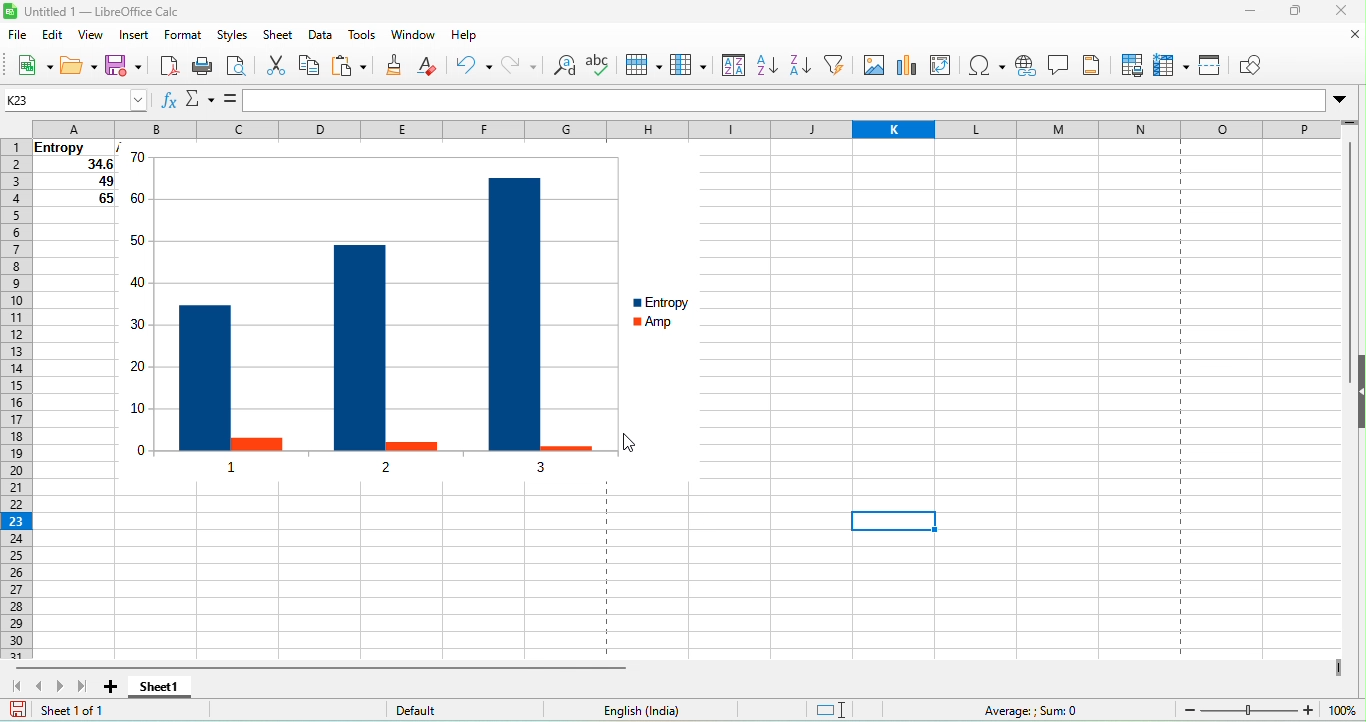  What do you see at coordinates (522, 68) in the screenshot?
I see `redo` at bounding box center [522, 68].